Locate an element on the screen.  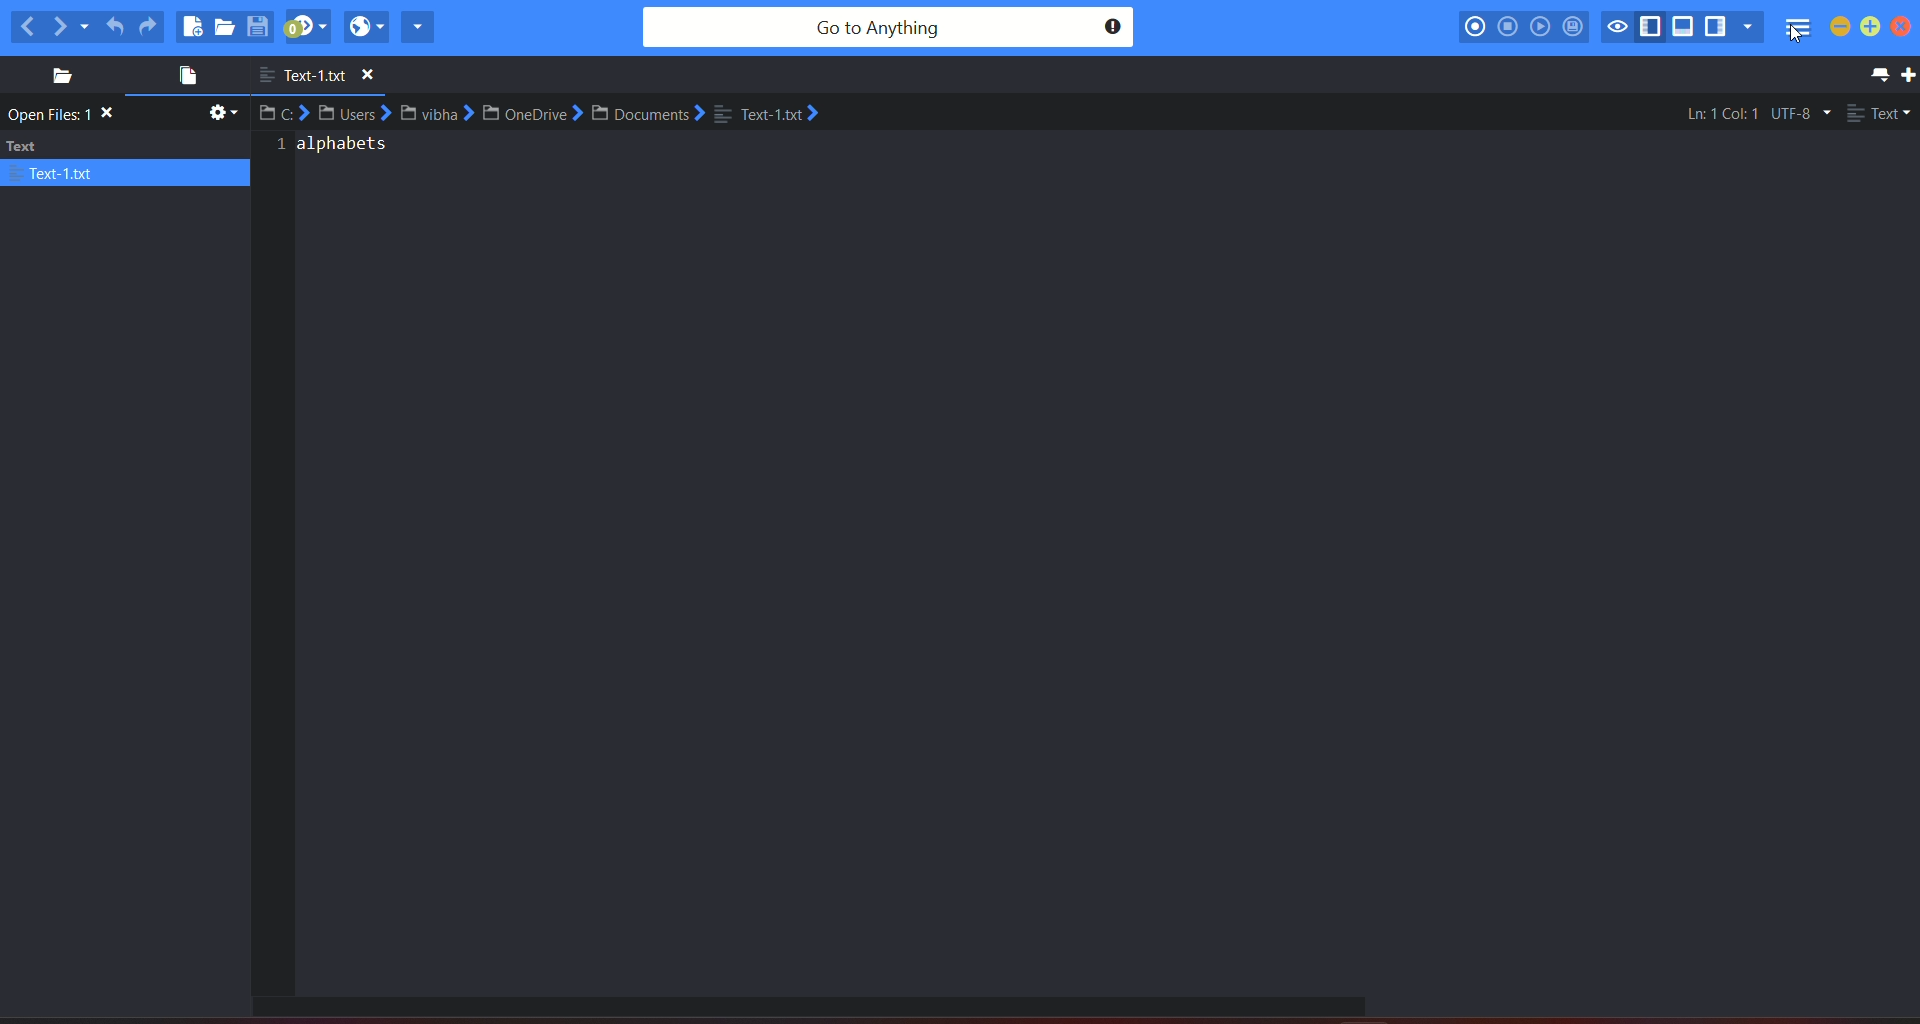
places is located at coordinates (55, 76).